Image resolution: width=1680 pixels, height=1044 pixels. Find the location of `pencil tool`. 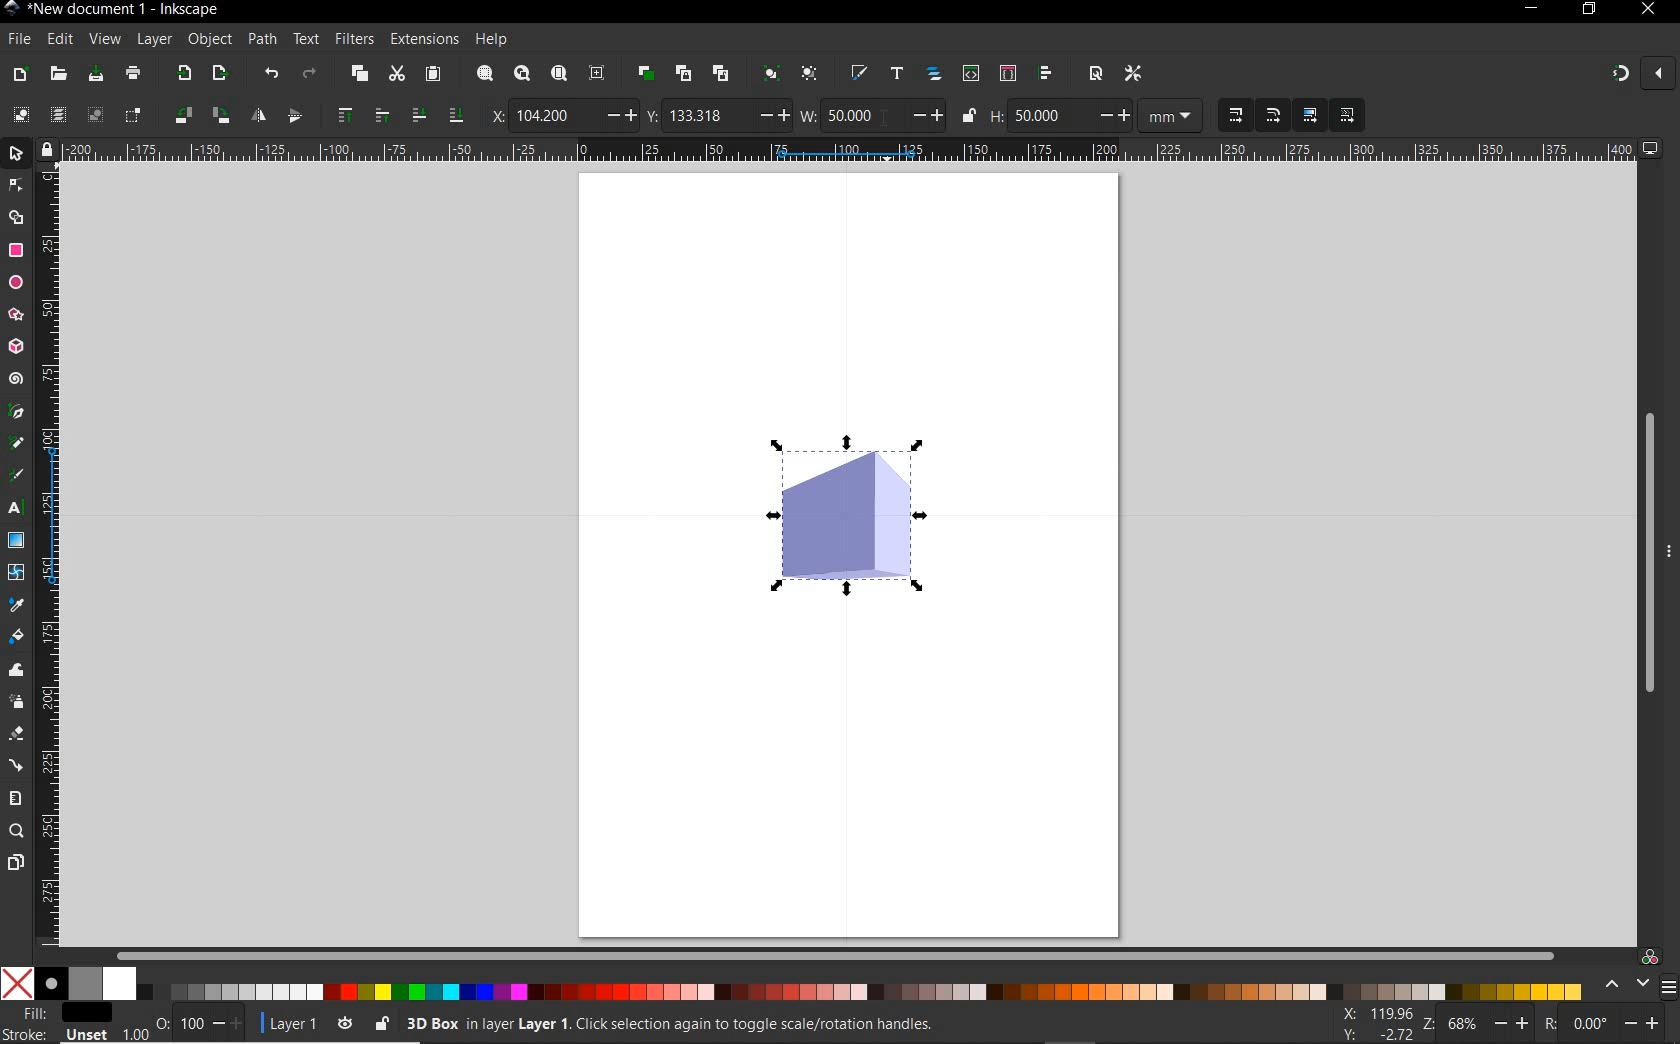

pencil tool is located at coordinates (13, 444).